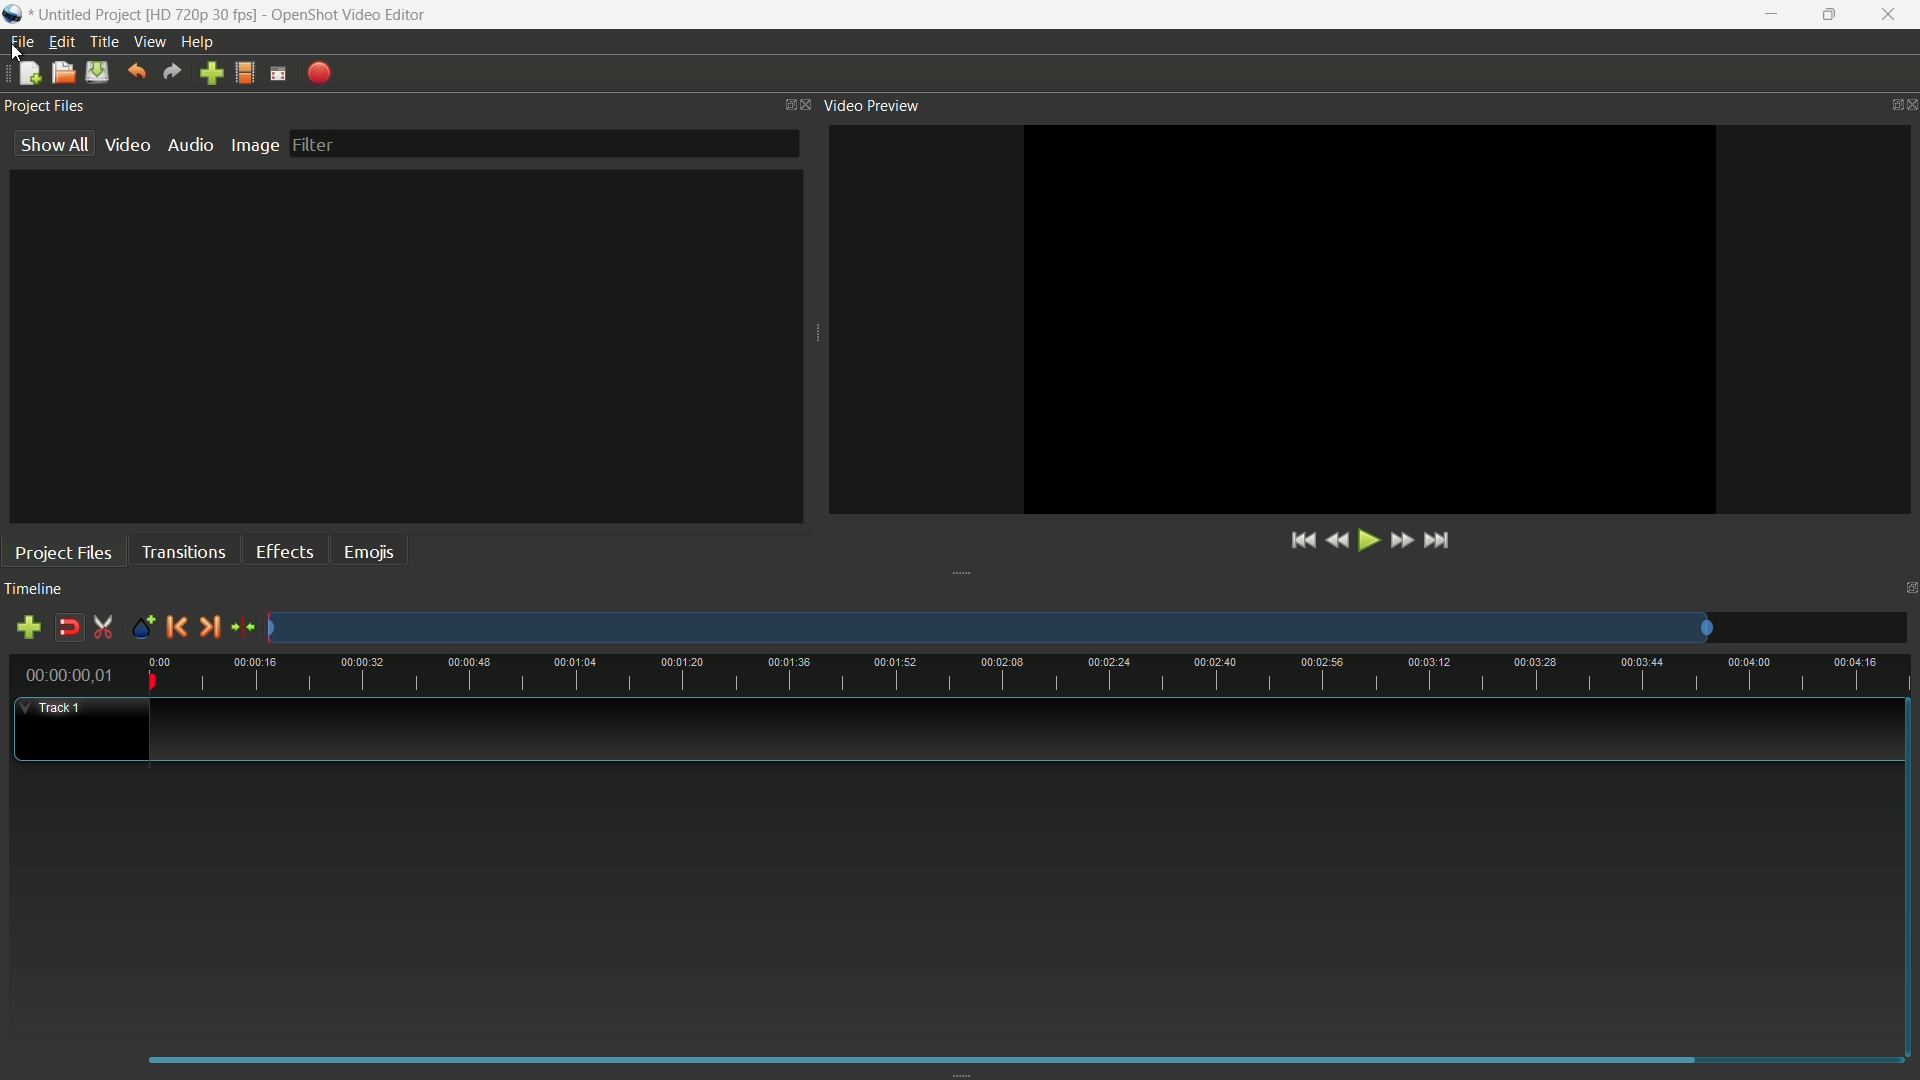 The width and height of the screenshot is (1920, 1080). I want to click on add track, so click(28, 629).